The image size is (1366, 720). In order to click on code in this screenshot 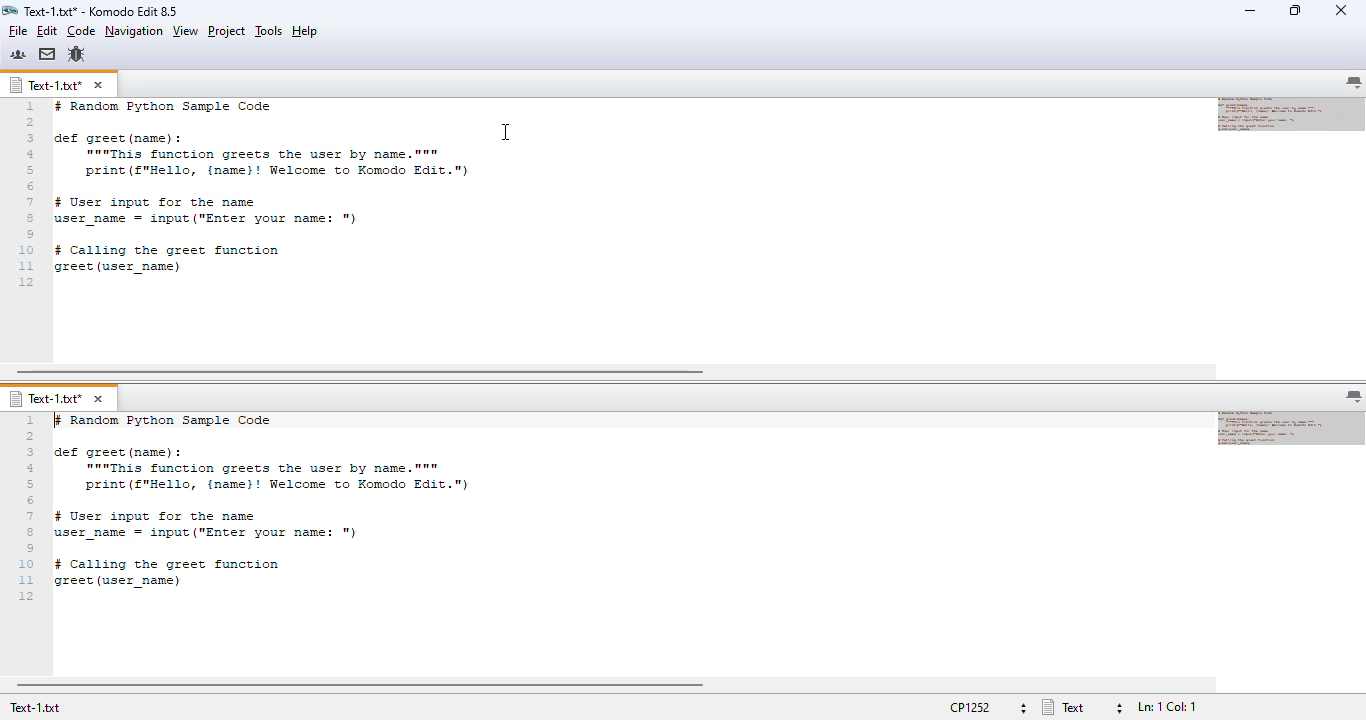, I will do `click(81, 31)`.